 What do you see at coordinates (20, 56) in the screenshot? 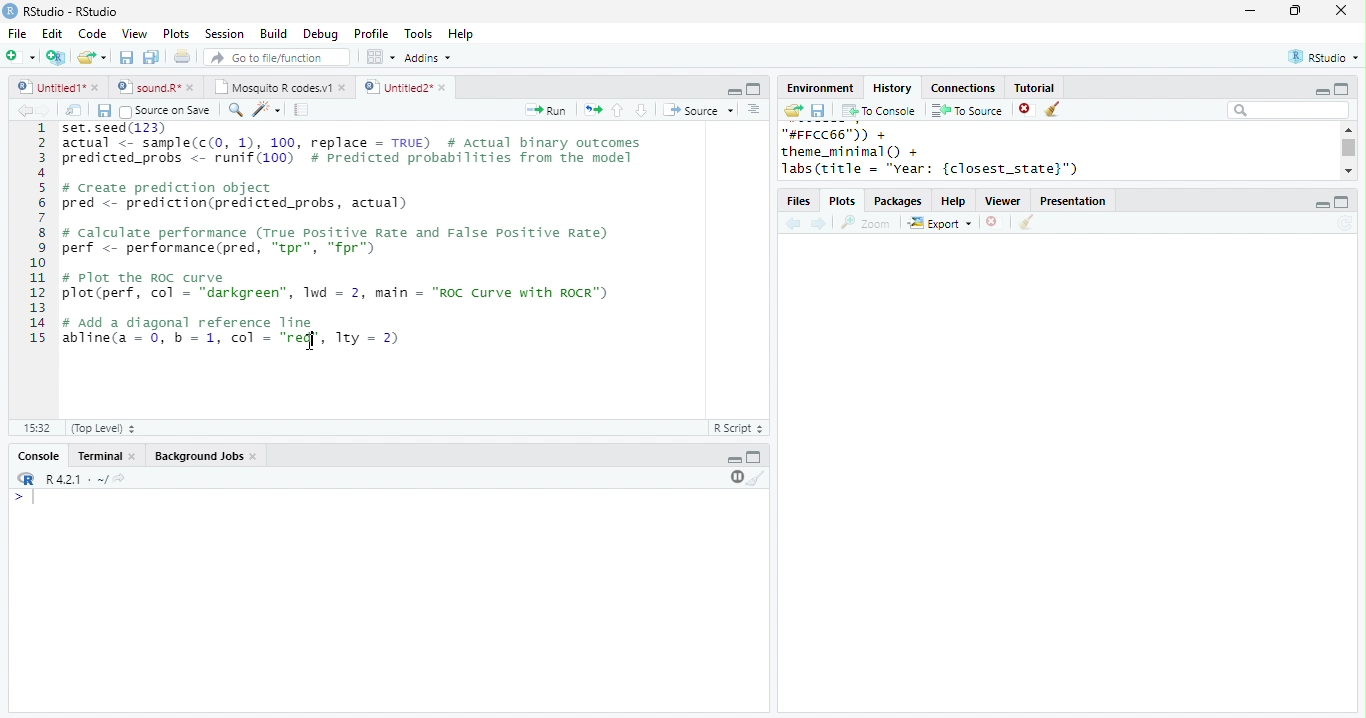
I see `new file` at bounding box center [20, 56].